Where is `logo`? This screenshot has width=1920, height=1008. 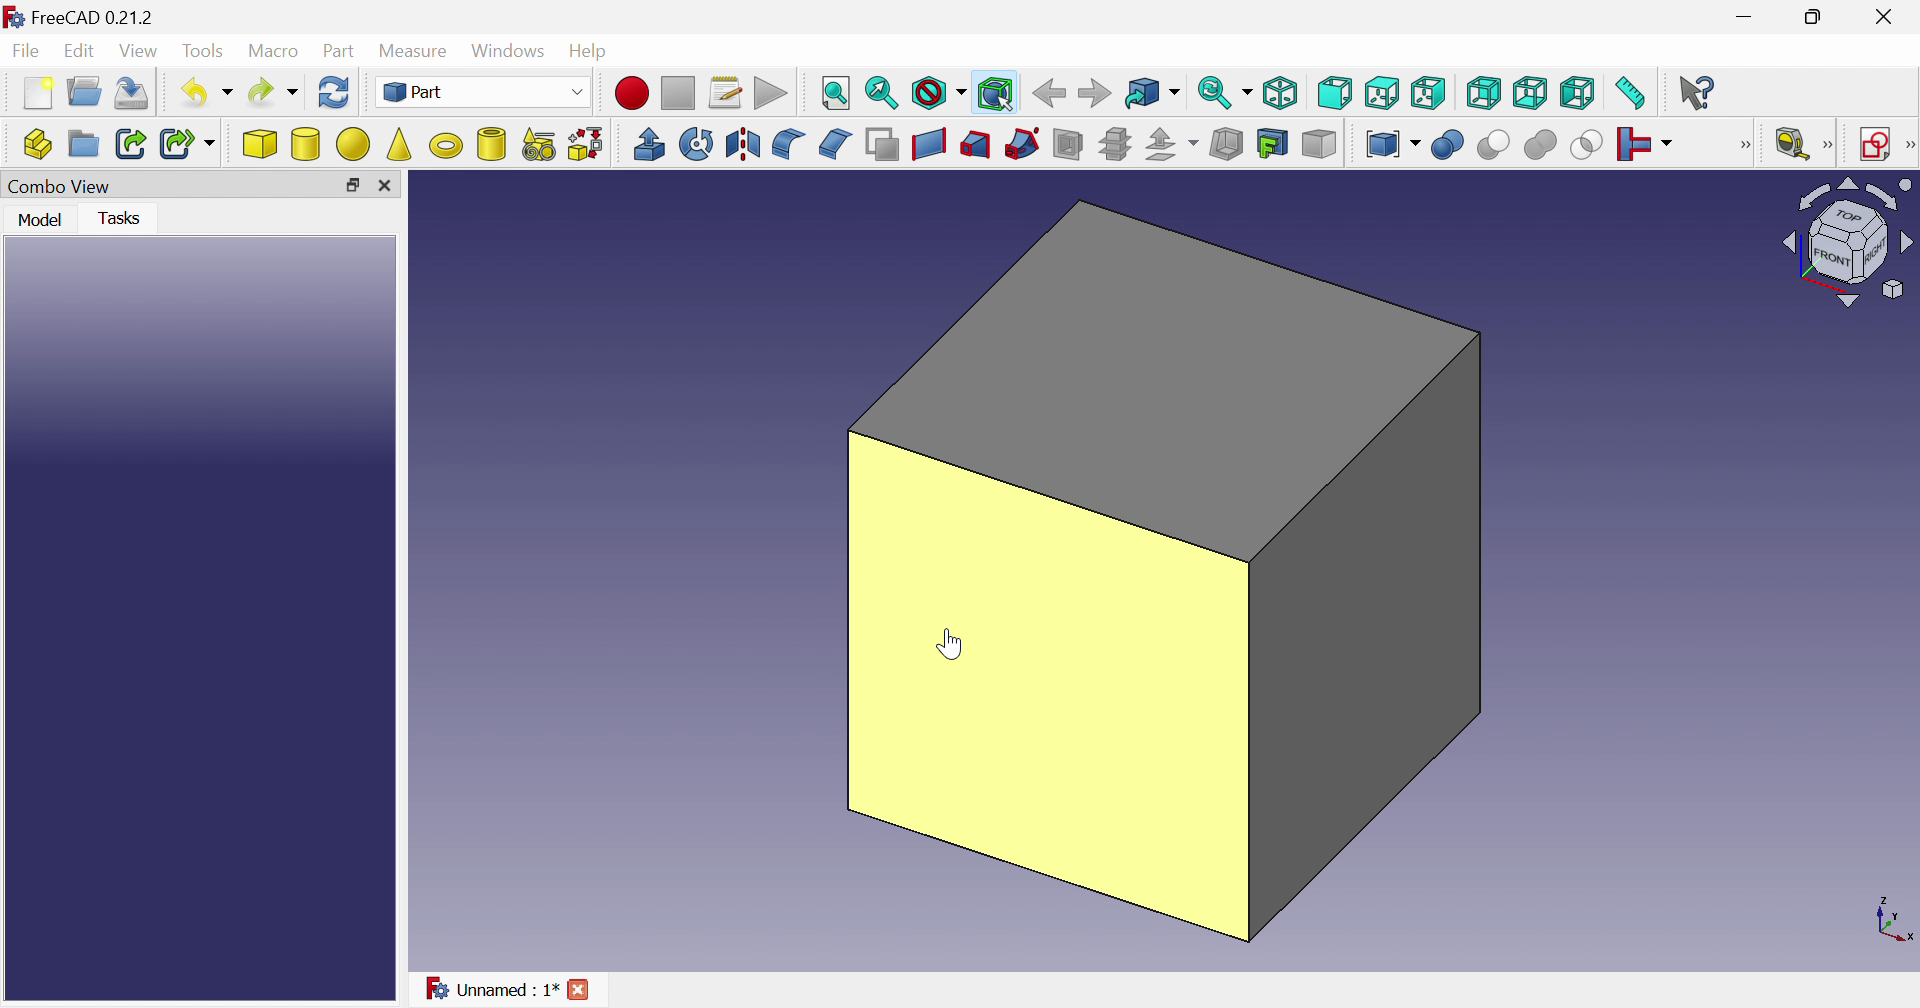 logo is located at coordinates (14, 17).